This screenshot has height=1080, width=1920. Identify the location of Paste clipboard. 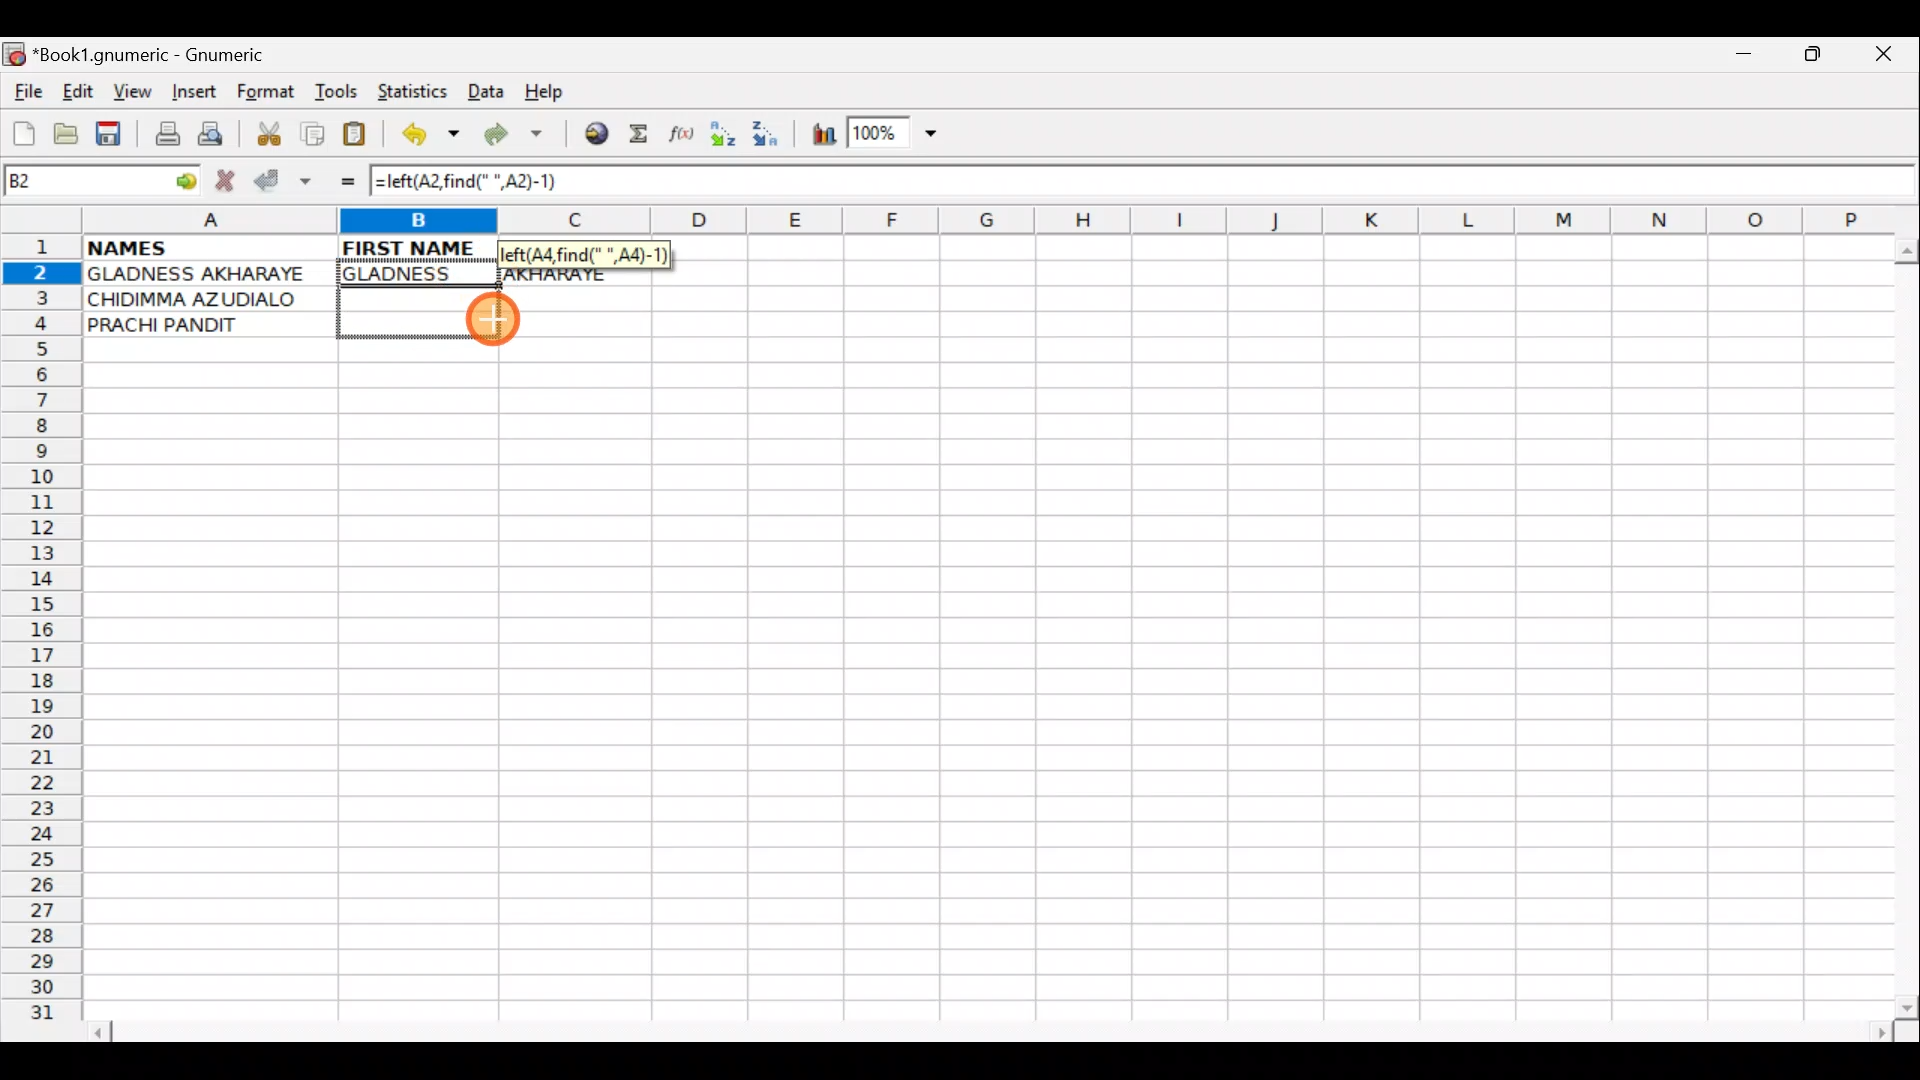
(361, 137).